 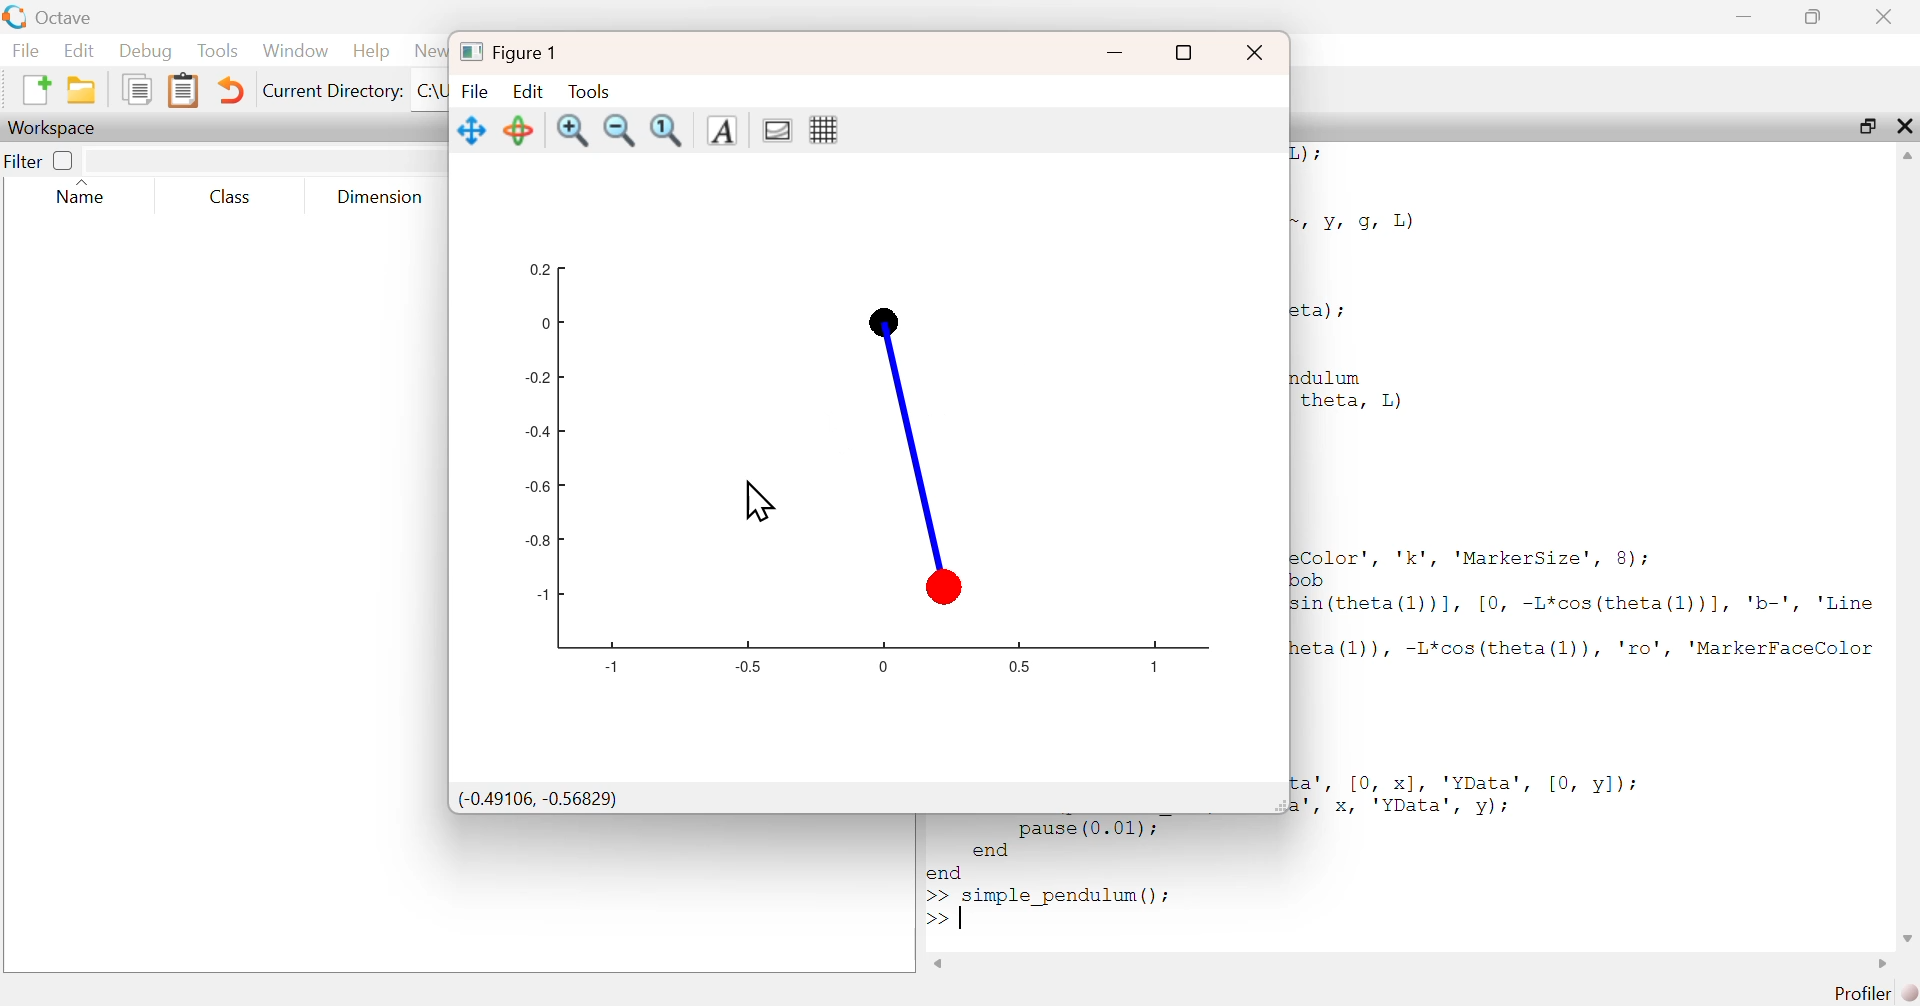 I want to click on Minimize, so click(x=1745, y=16).